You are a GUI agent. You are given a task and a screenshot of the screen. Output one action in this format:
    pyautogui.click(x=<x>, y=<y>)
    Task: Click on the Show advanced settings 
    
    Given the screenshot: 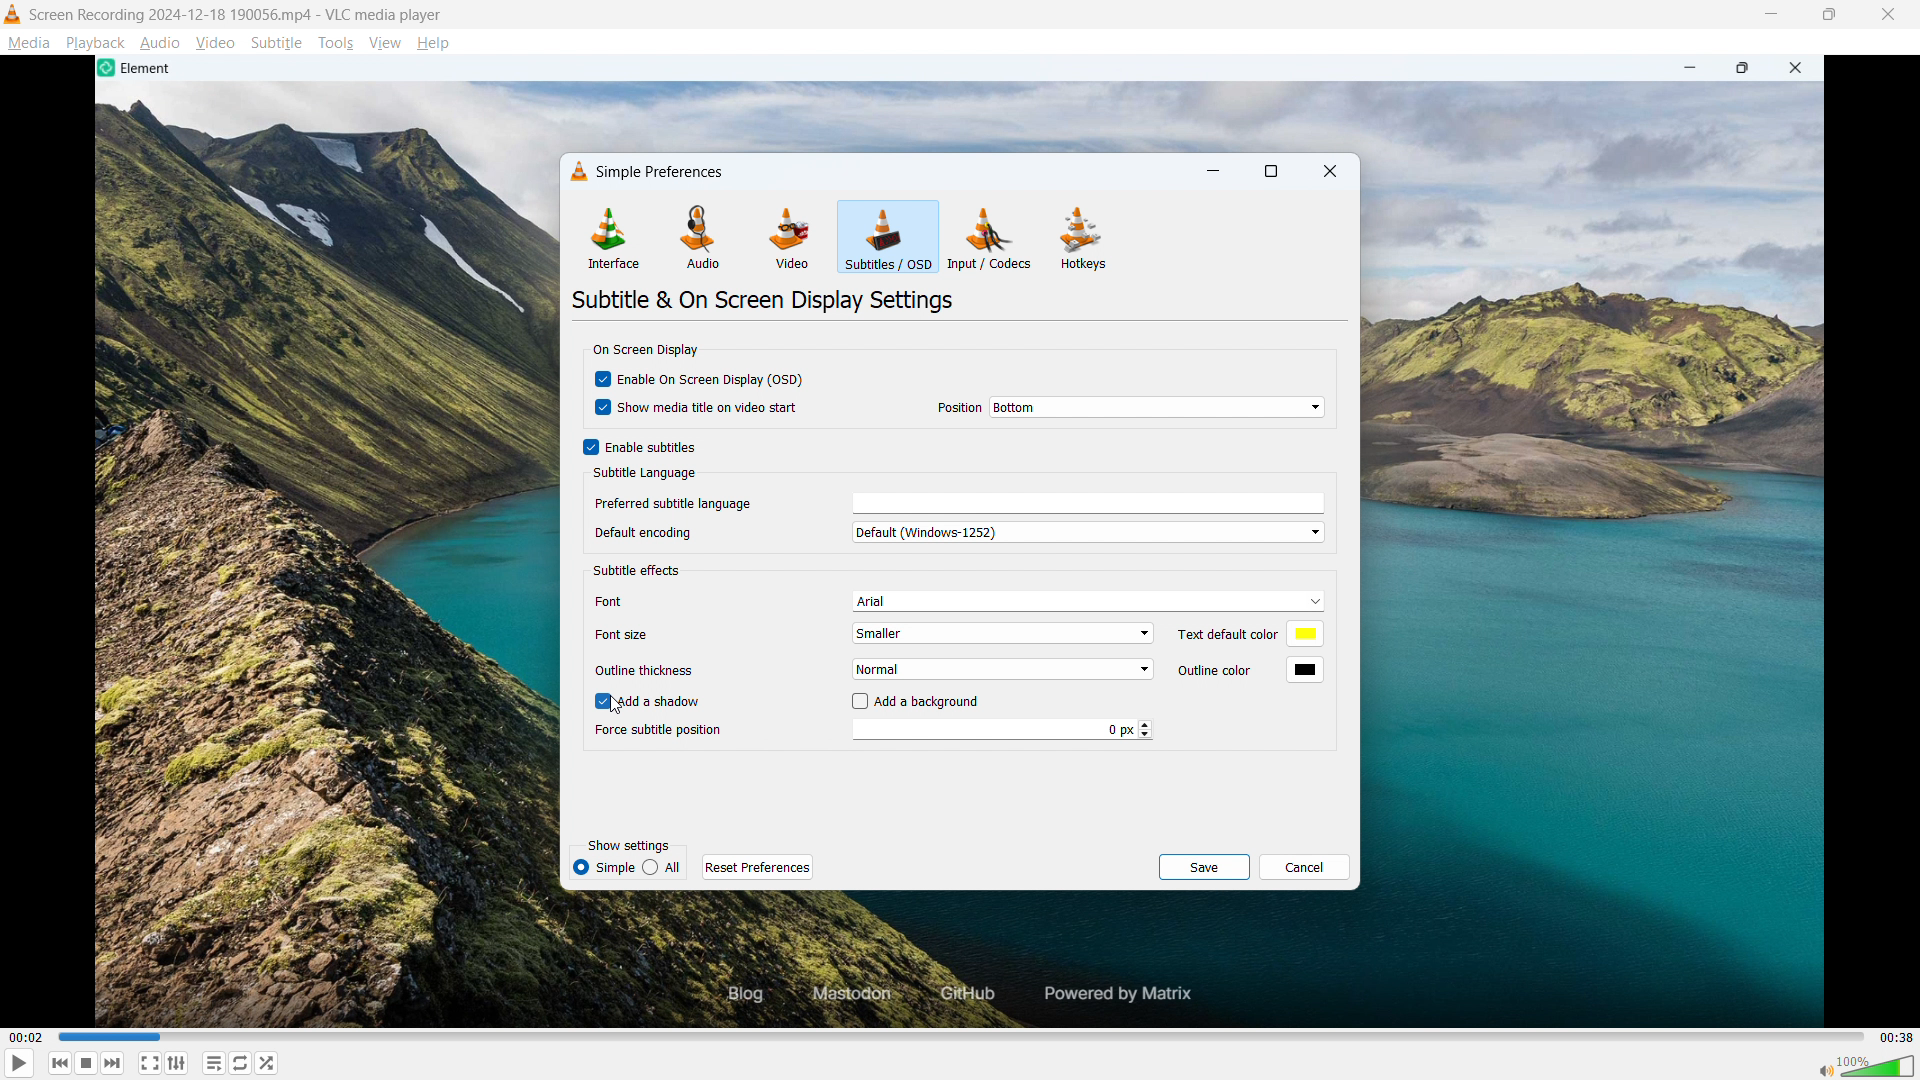 What is the action you would take?
    pyautogui.click(x=176, y=1064)
    